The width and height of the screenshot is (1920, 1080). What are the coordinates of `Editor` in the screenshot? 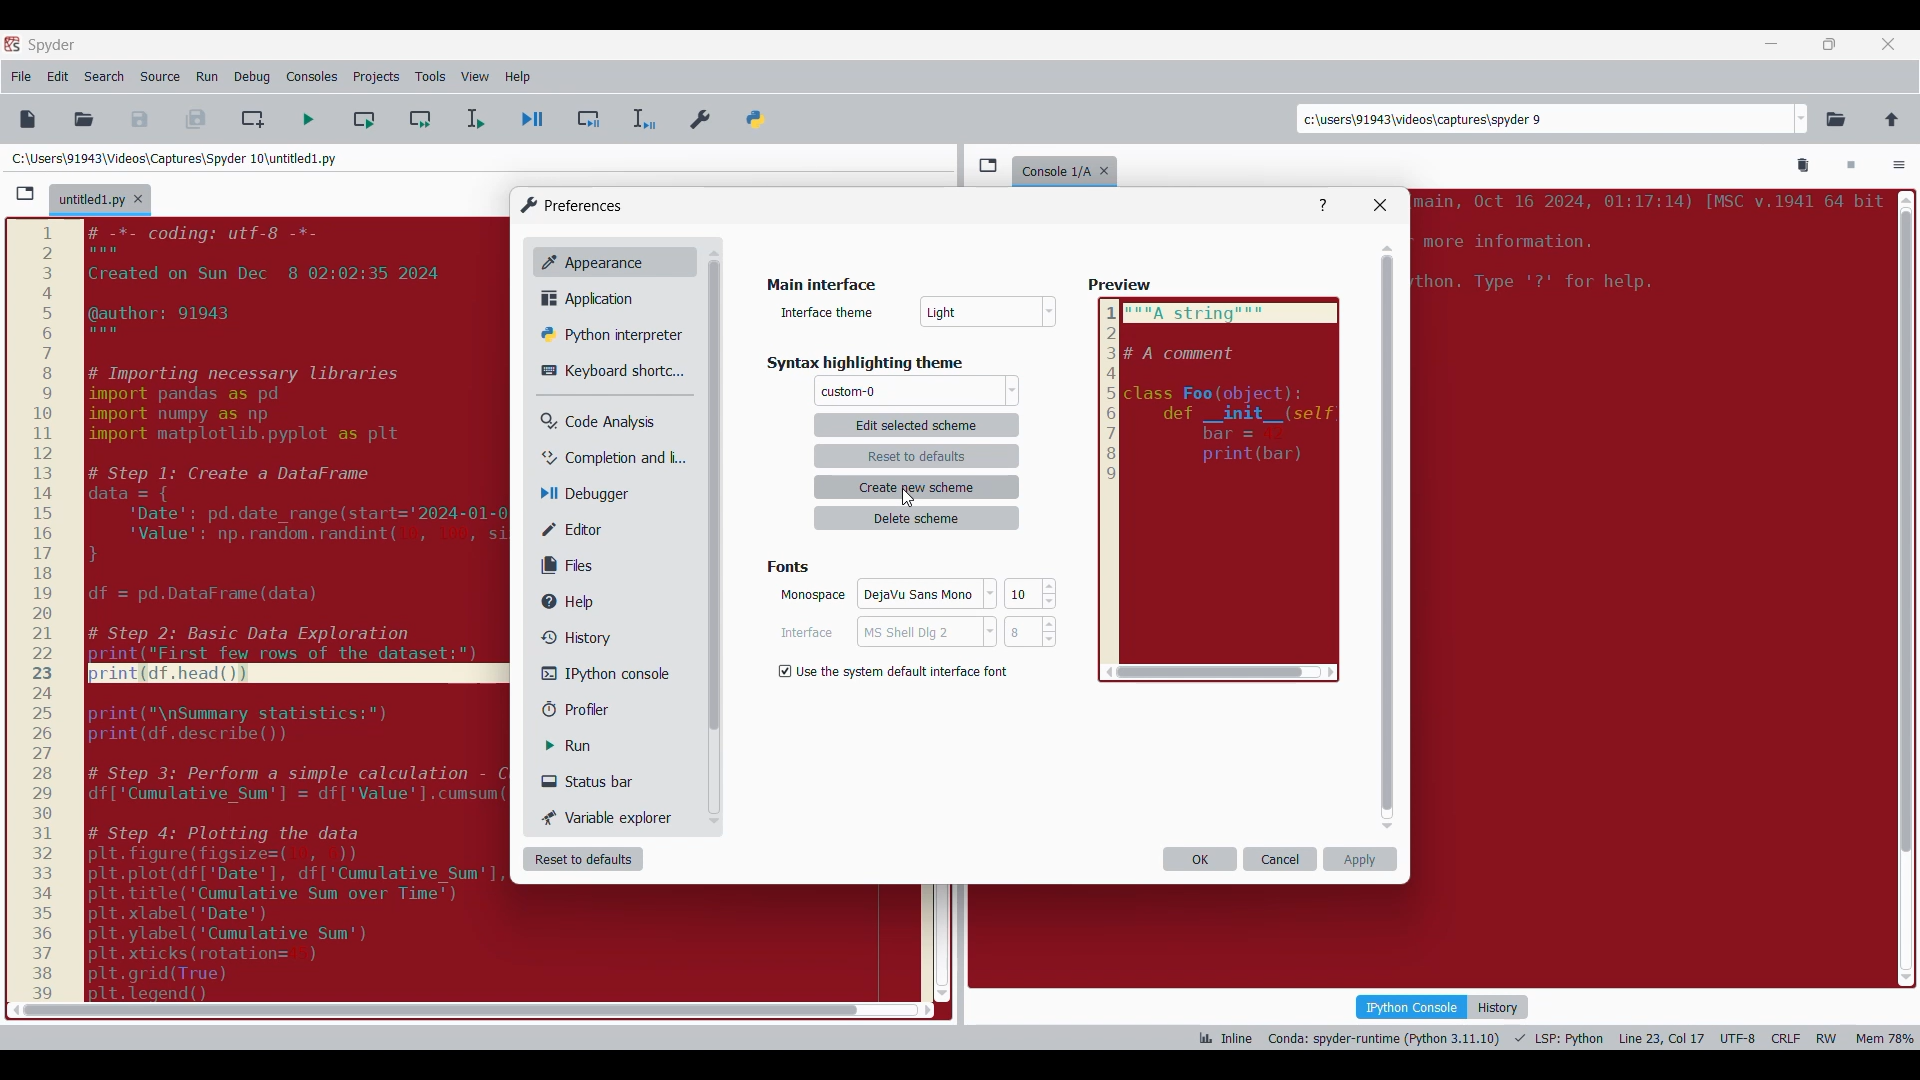 It's located at (616, 529).